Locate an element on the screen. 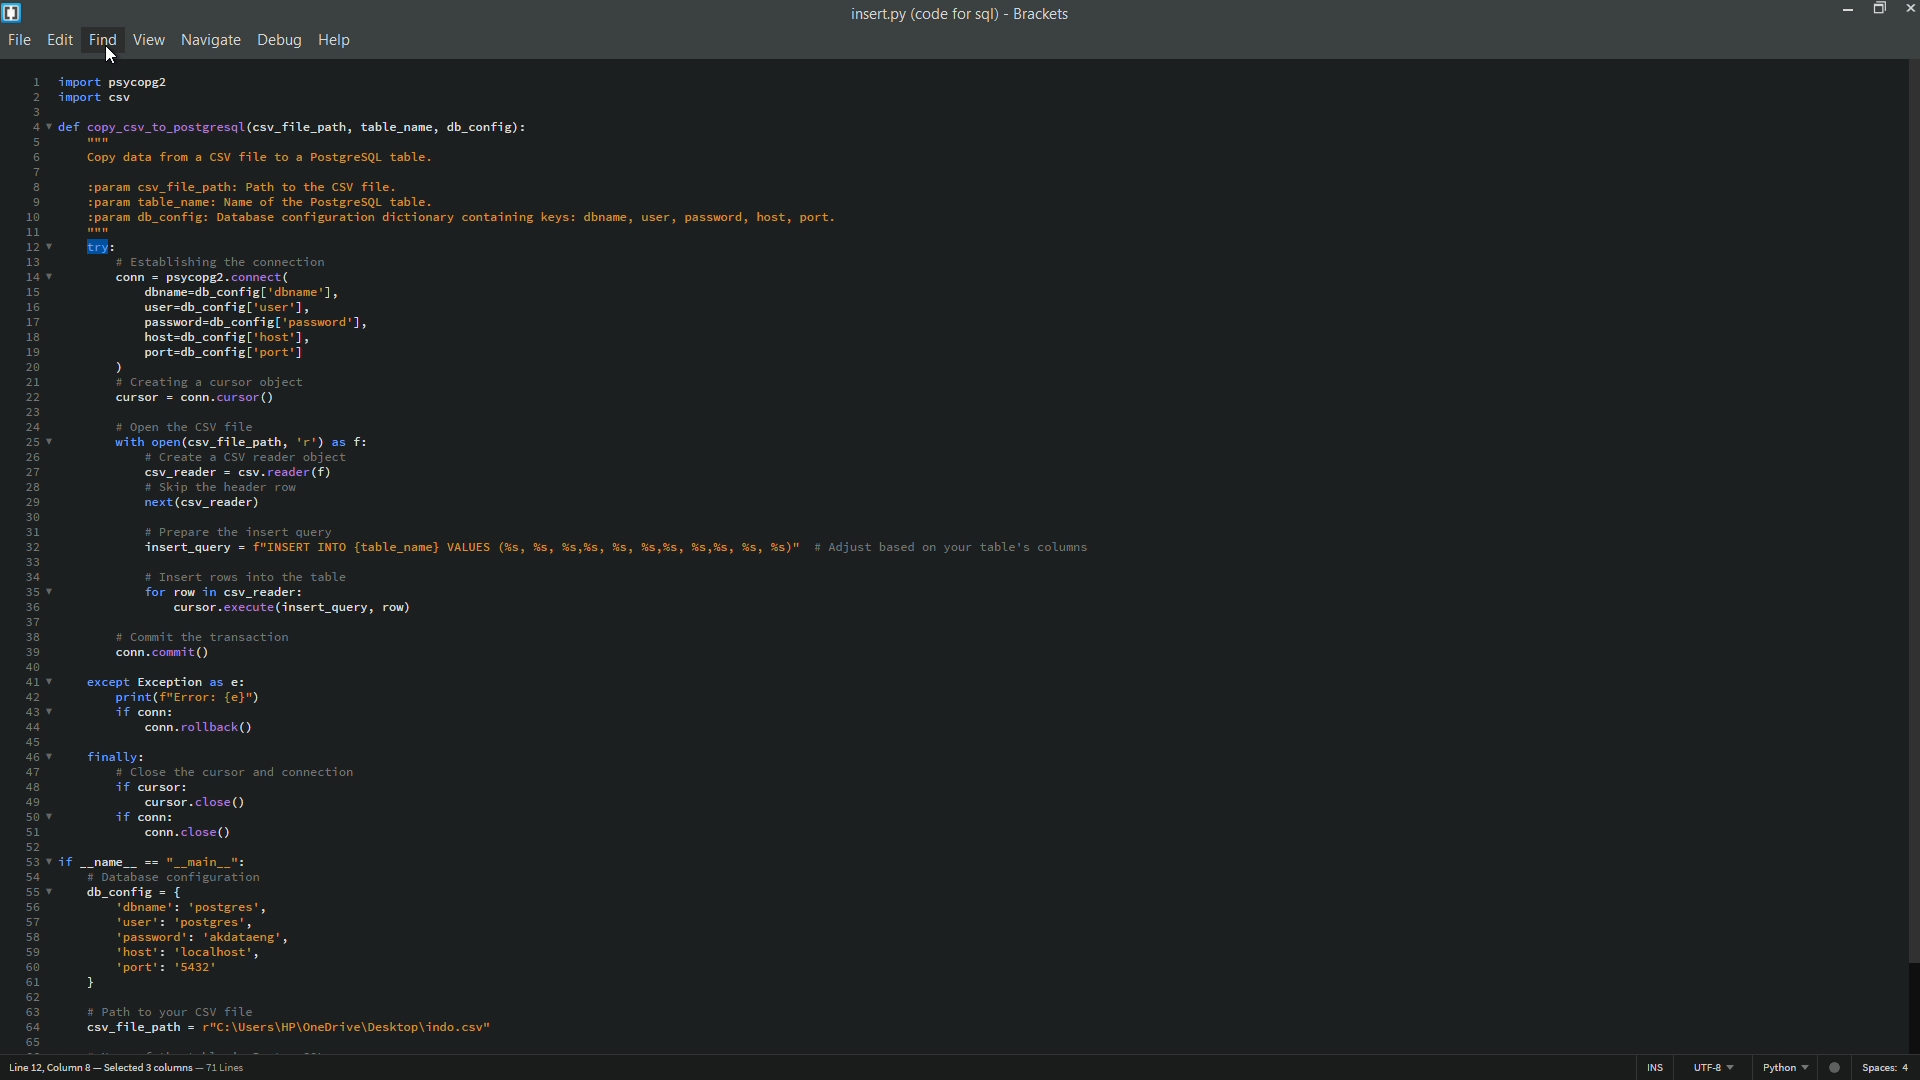  file name is located at coordinates (922, 15).